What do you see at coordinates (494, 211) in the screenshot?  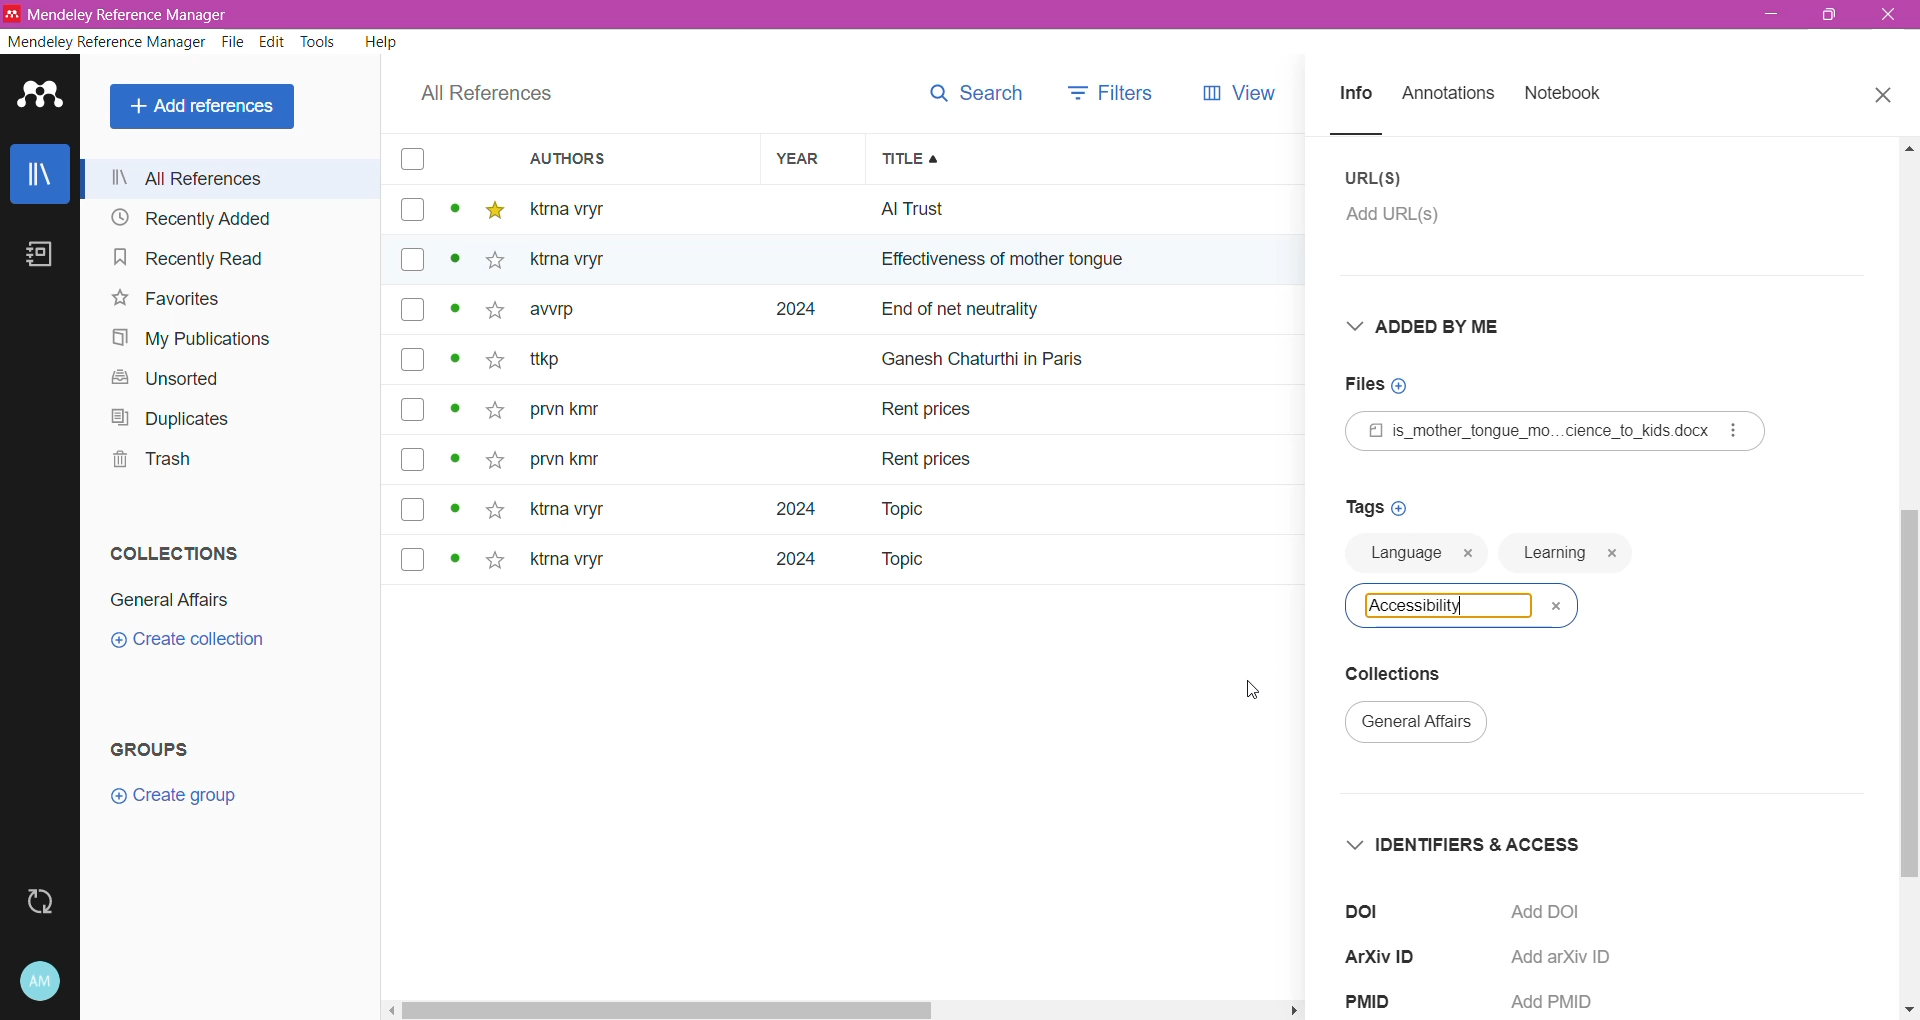 I see `star` at bounding box center [494, 211].